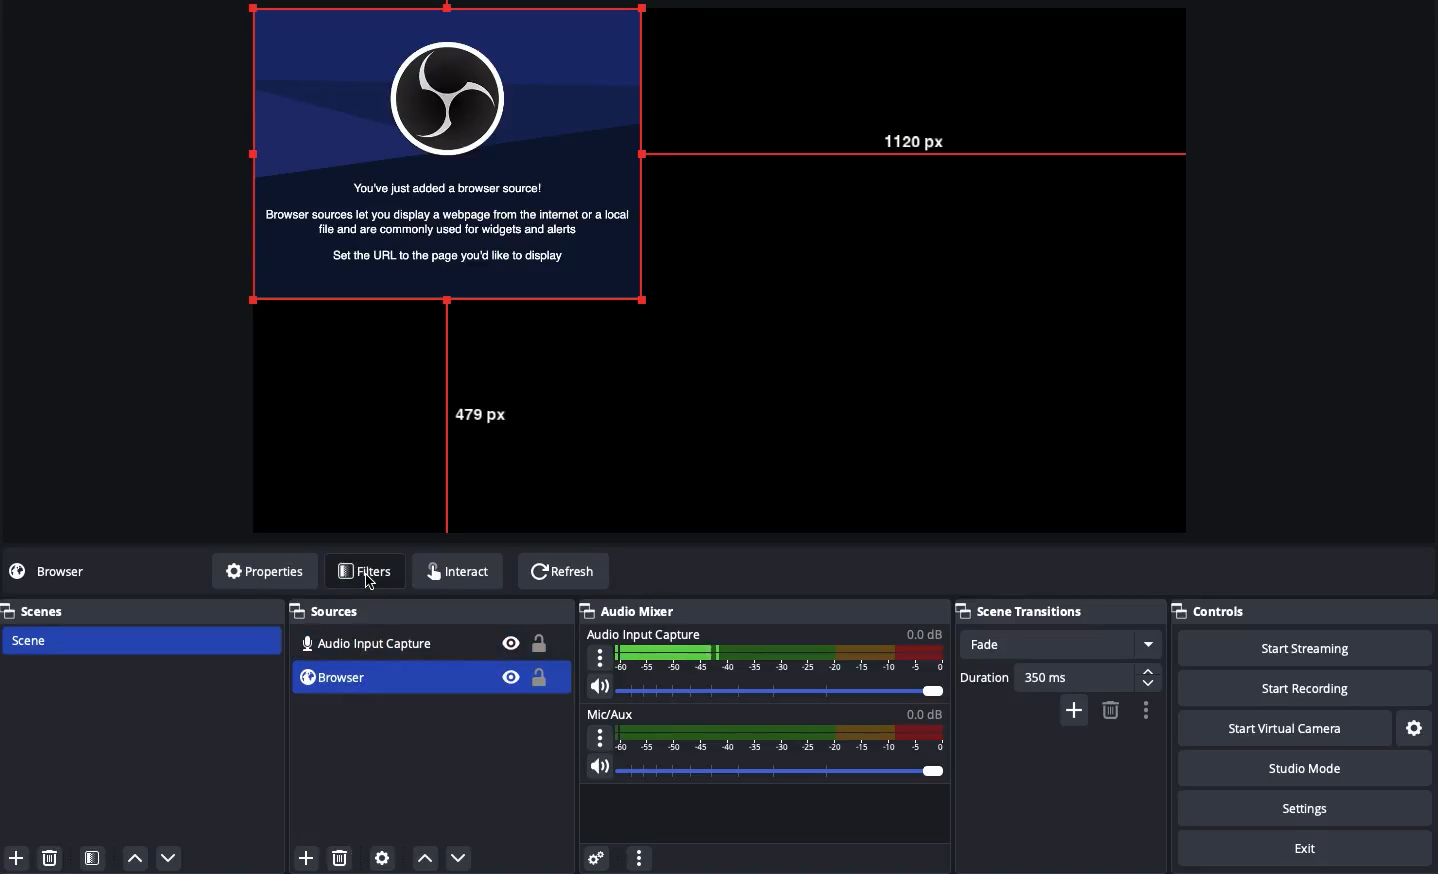  I want to click on Audio input capture, so click(765, 649).